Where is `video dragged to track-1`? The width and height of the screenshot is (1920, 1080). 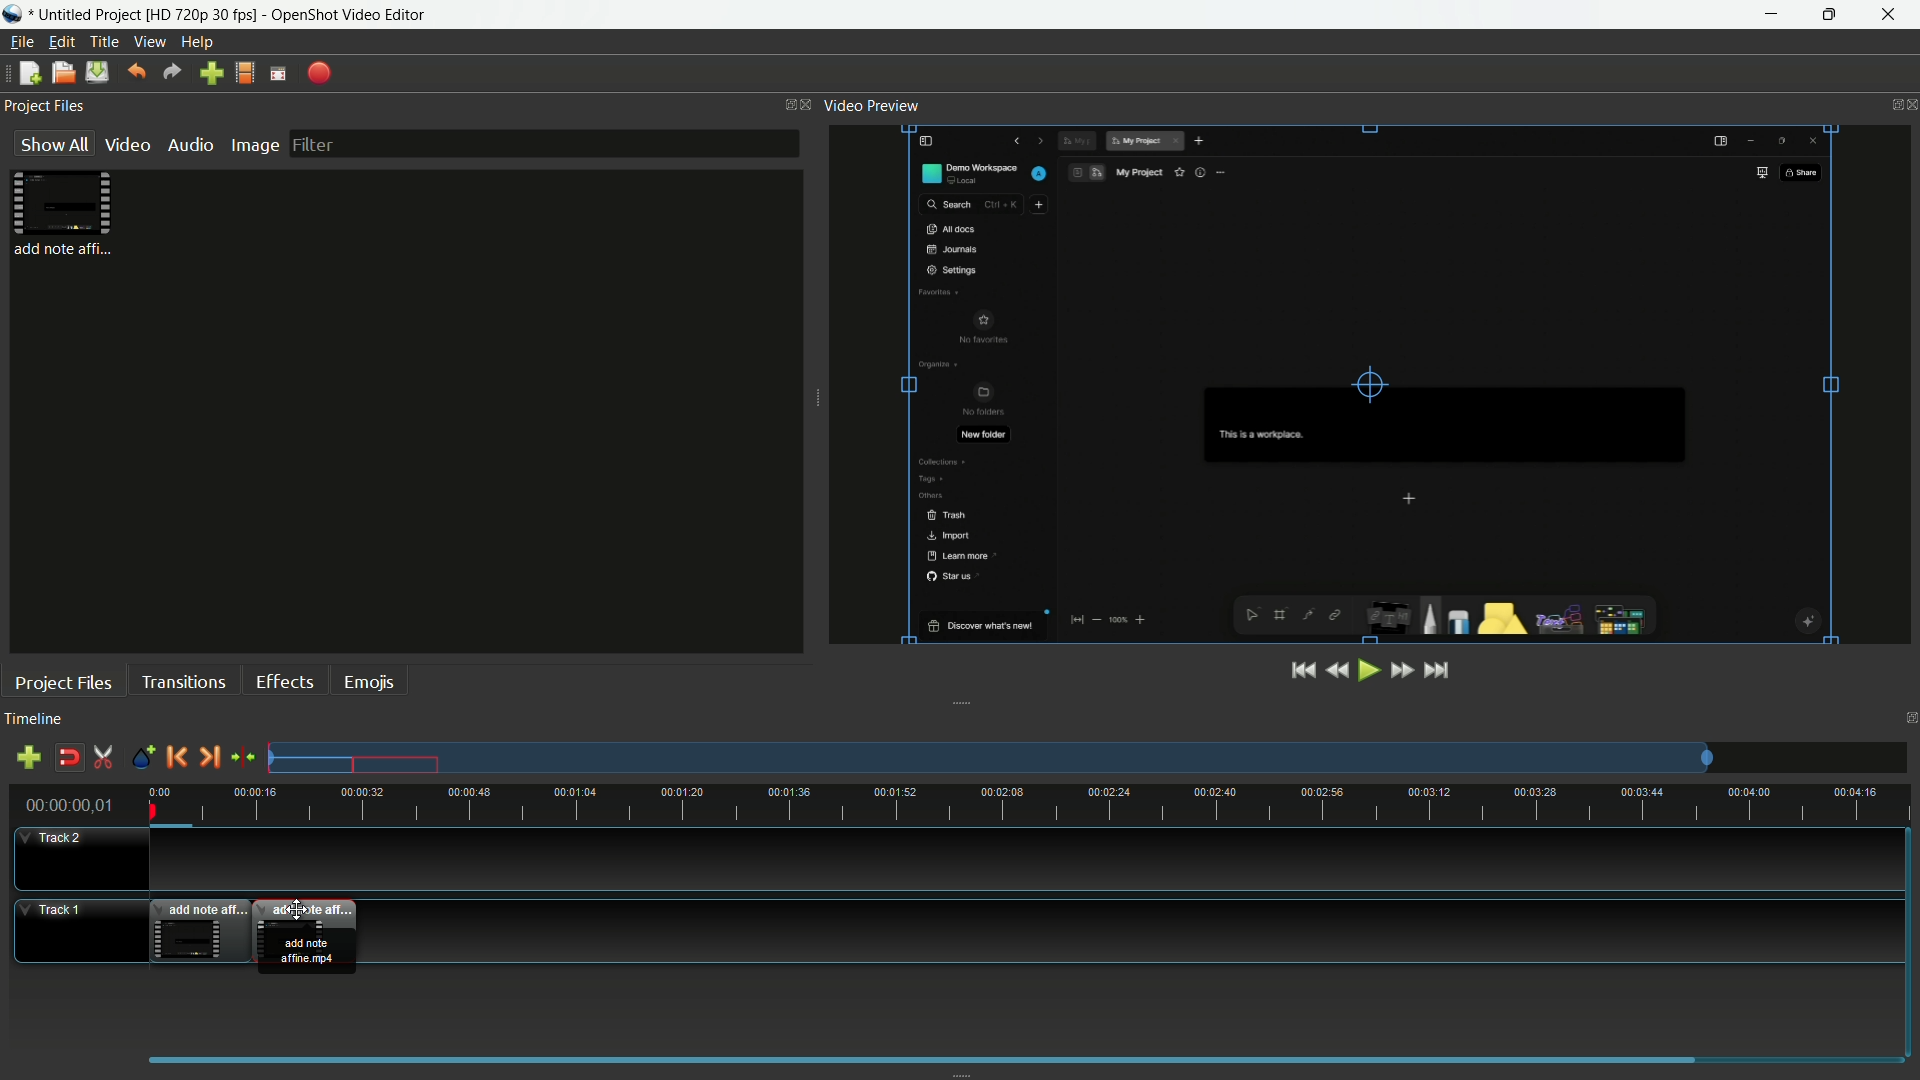
video dragged to track-1 is located at coordinates (307, 935).